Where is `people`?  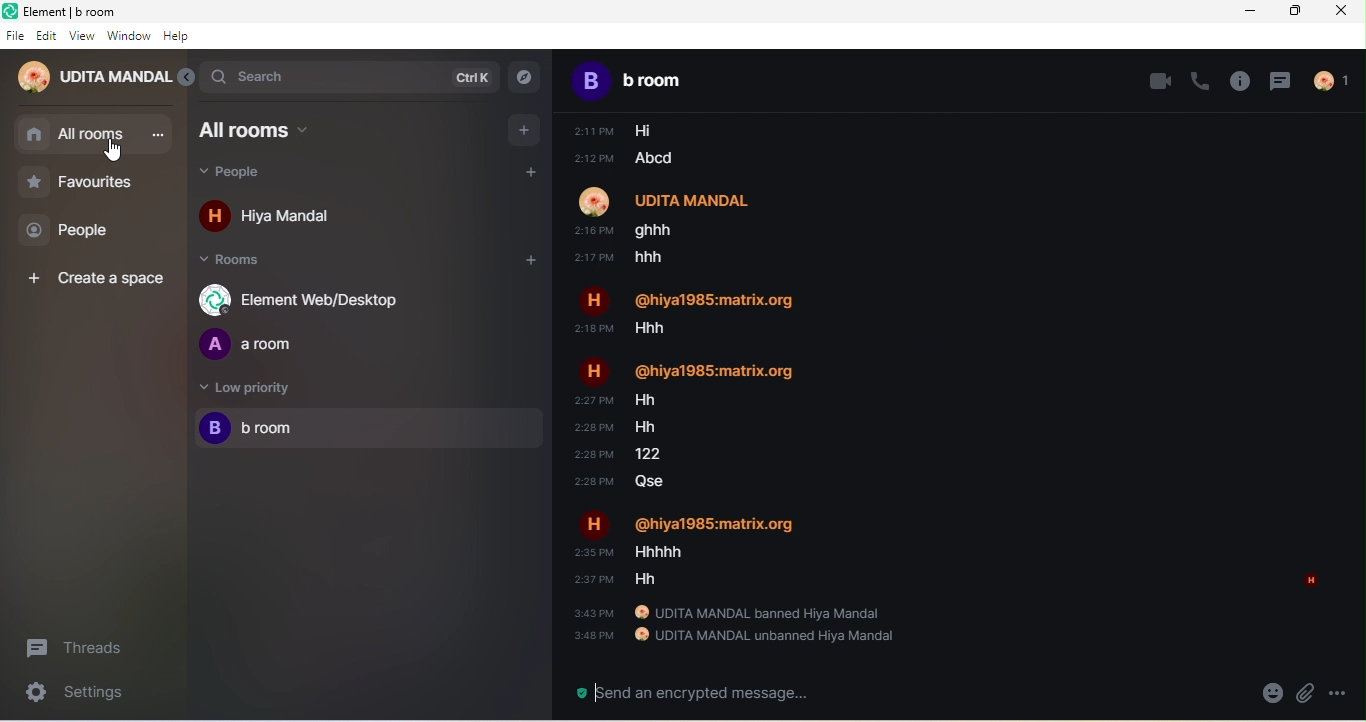 people is located at coordinates (254, 175).